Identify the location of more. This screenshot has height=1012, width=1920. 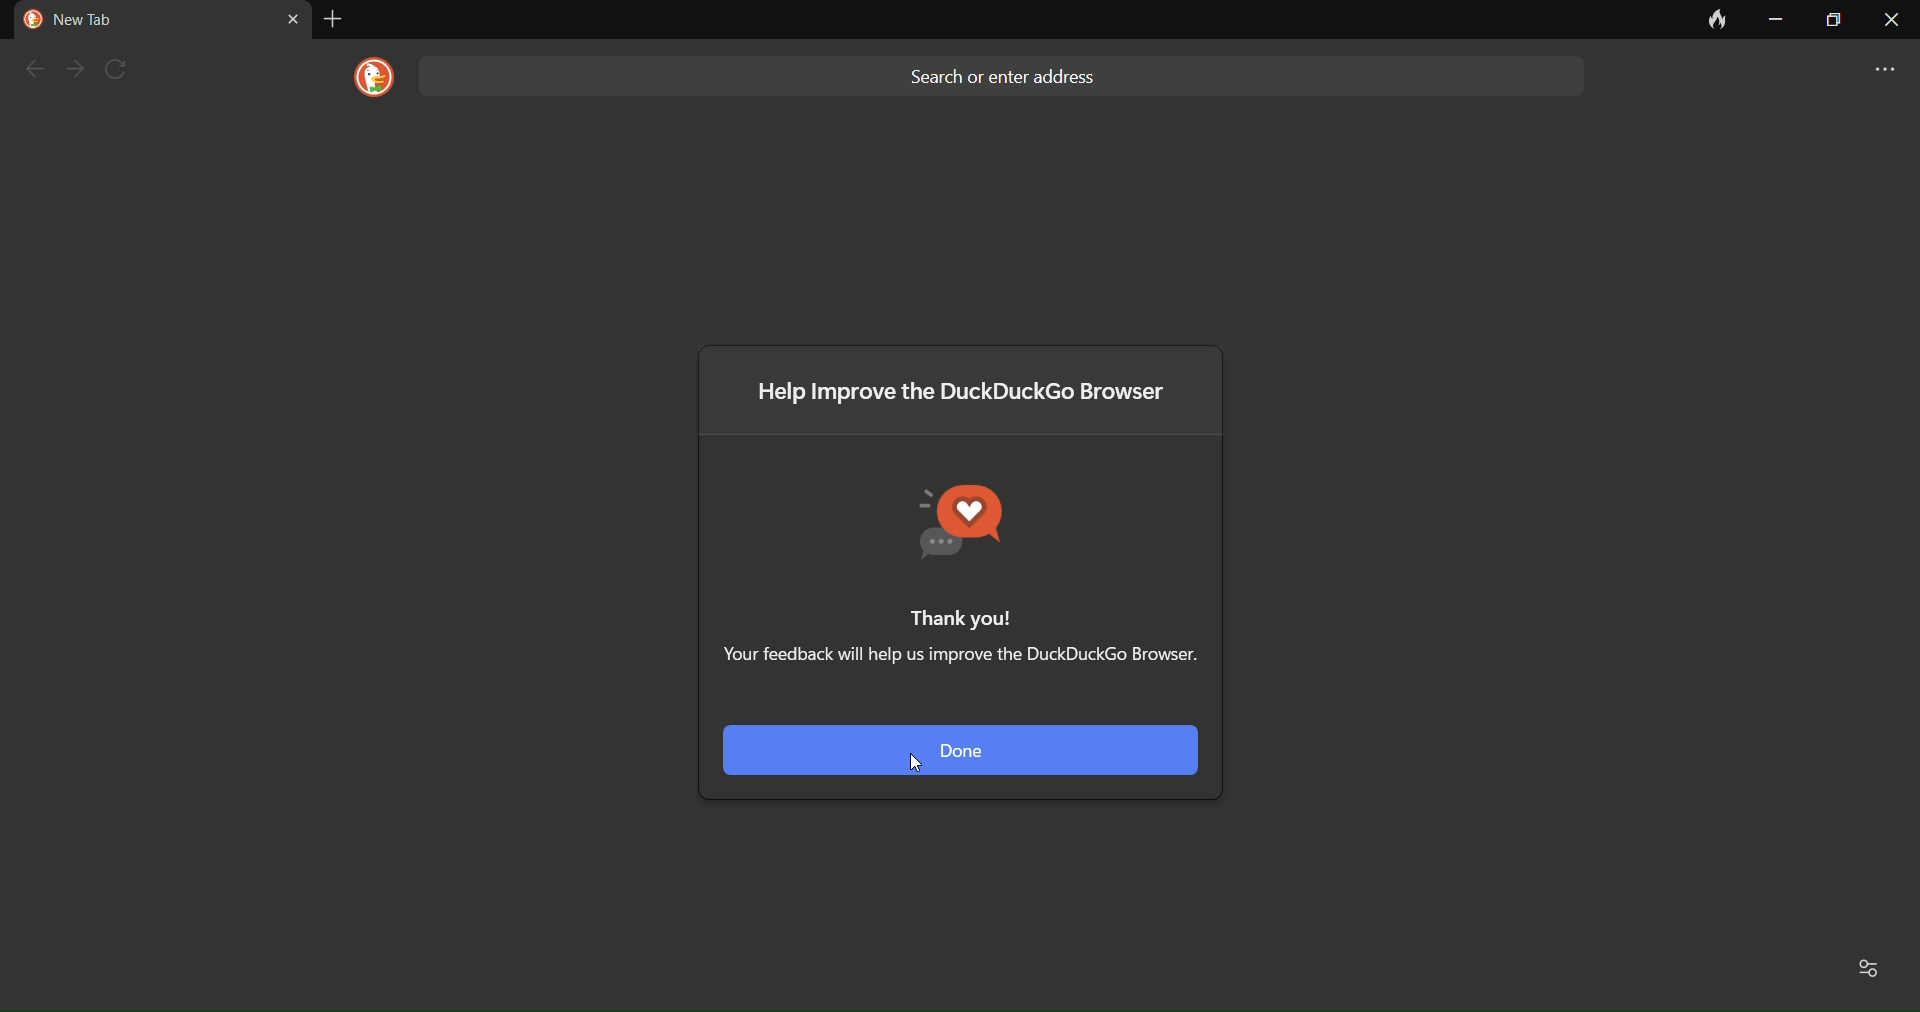
(1874, 72).